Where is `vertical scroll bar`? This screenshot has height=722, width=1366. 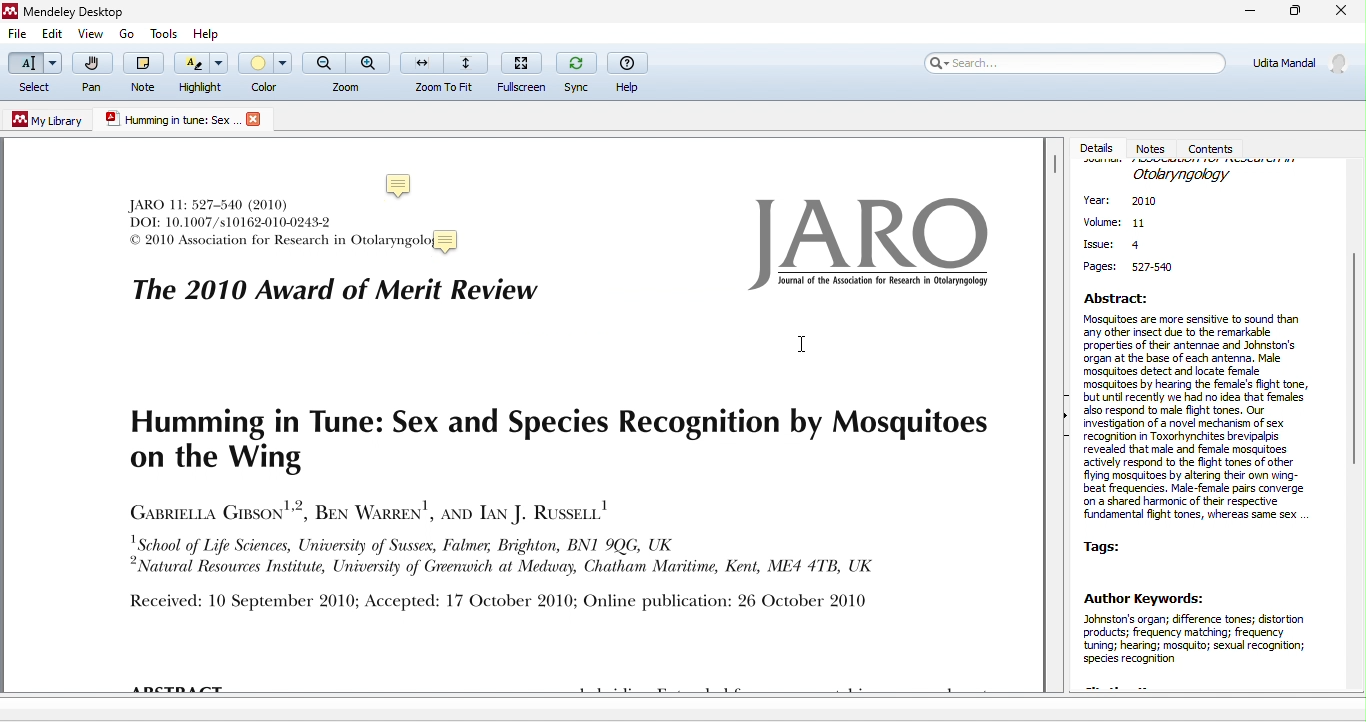 vertical scroll bar is located at coordinates (1054, 168).